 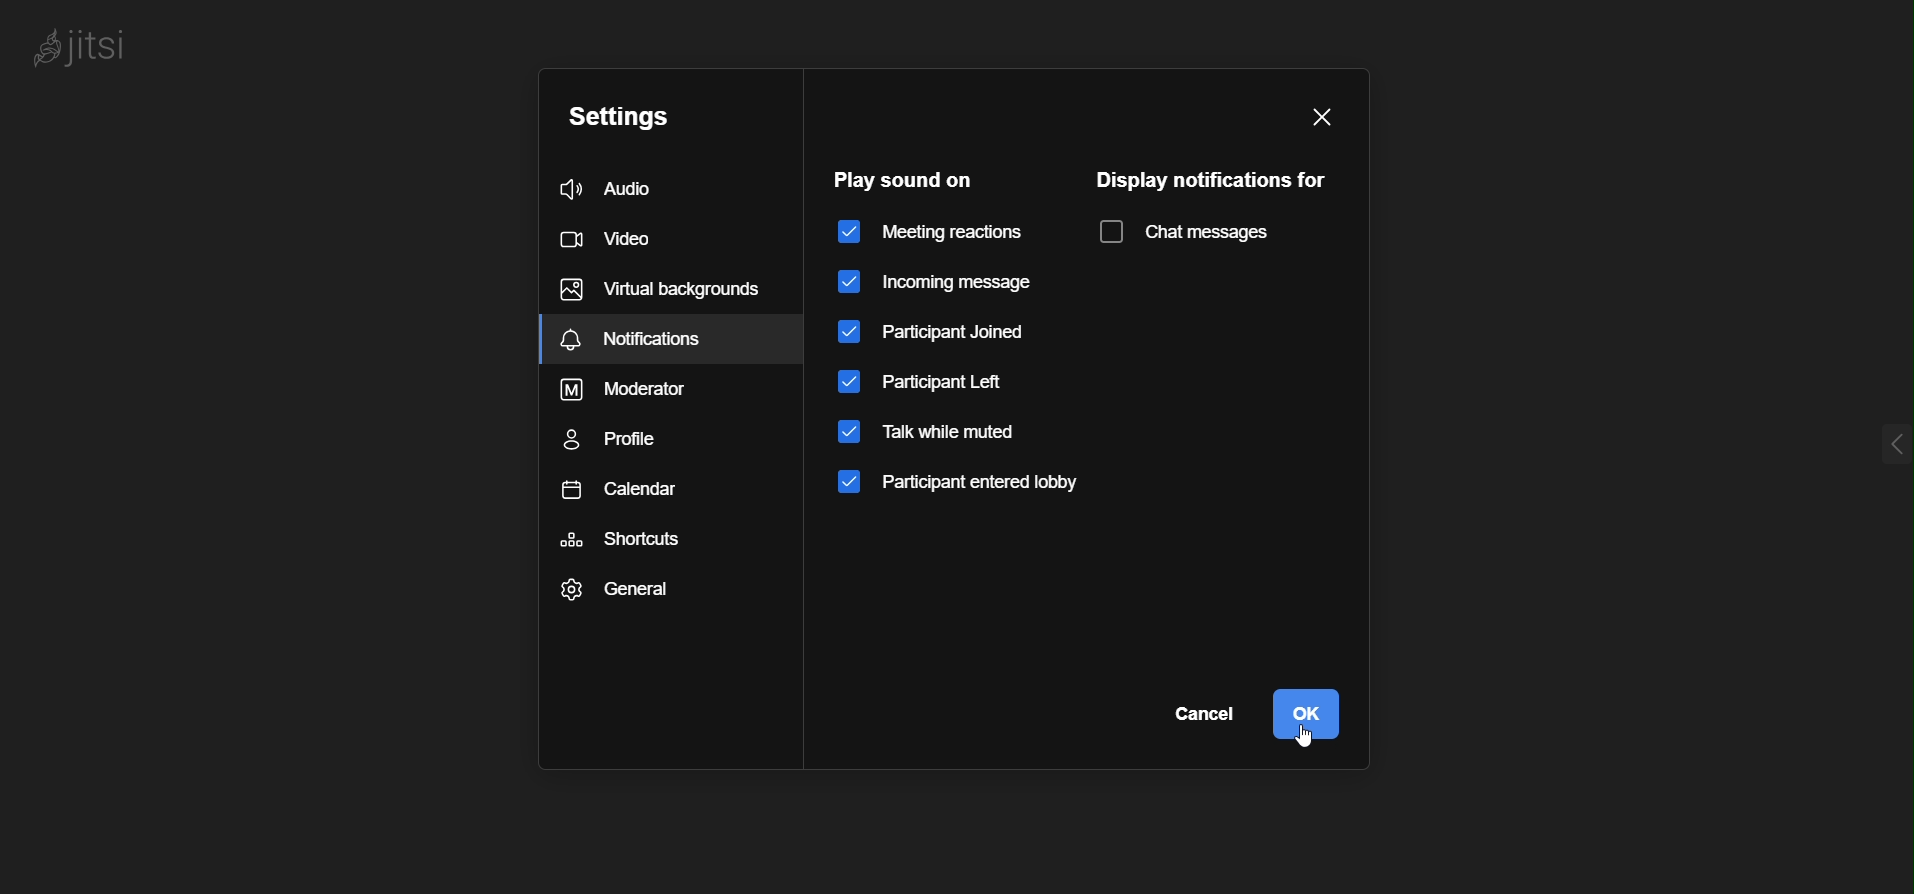 What do you see at coordinates (1189, 234) in the screenshot?
I see `disabled chat messages` at bounding box center [1189, 234].